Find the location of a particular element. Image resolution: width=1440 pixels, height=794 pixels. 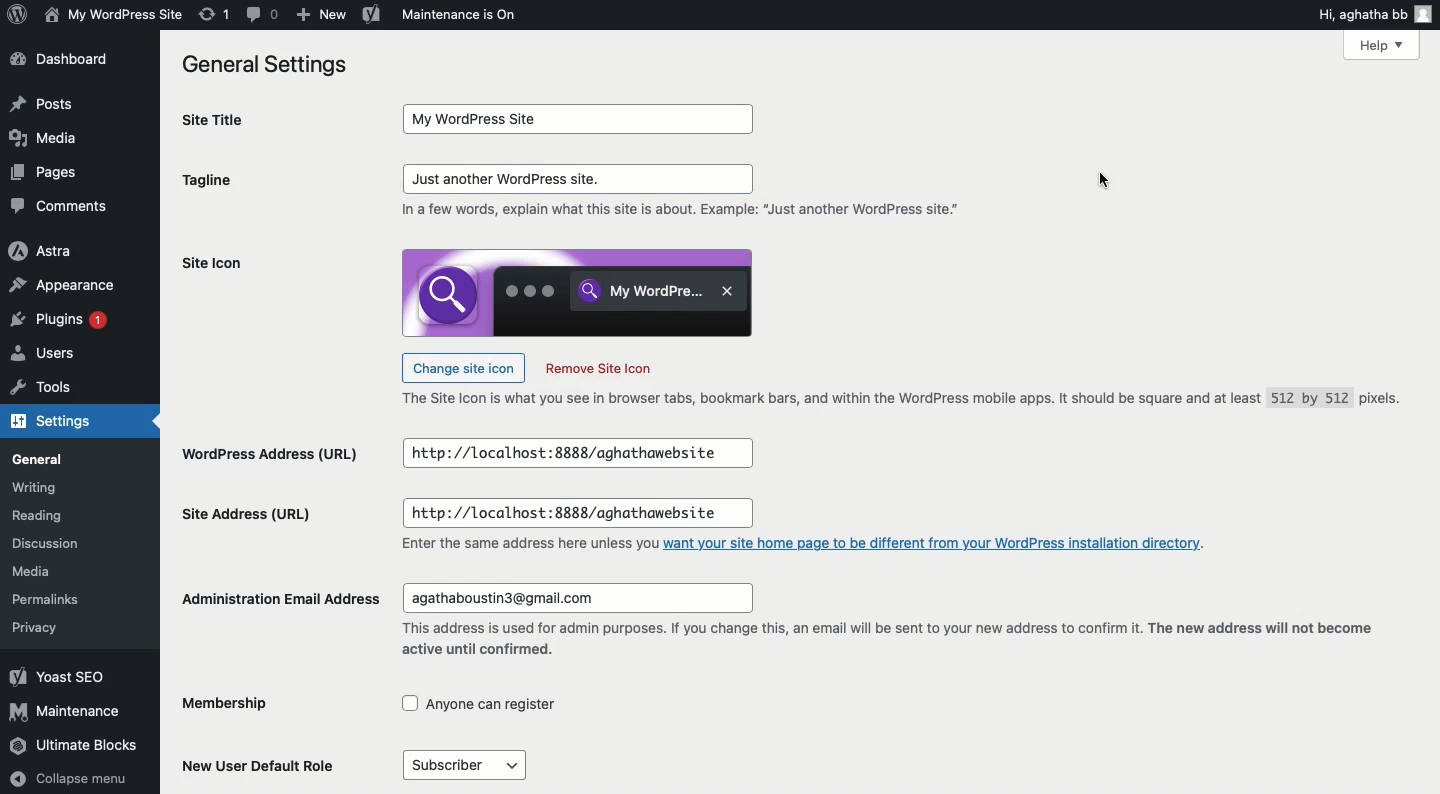

link is located at coordinates (936, 542).